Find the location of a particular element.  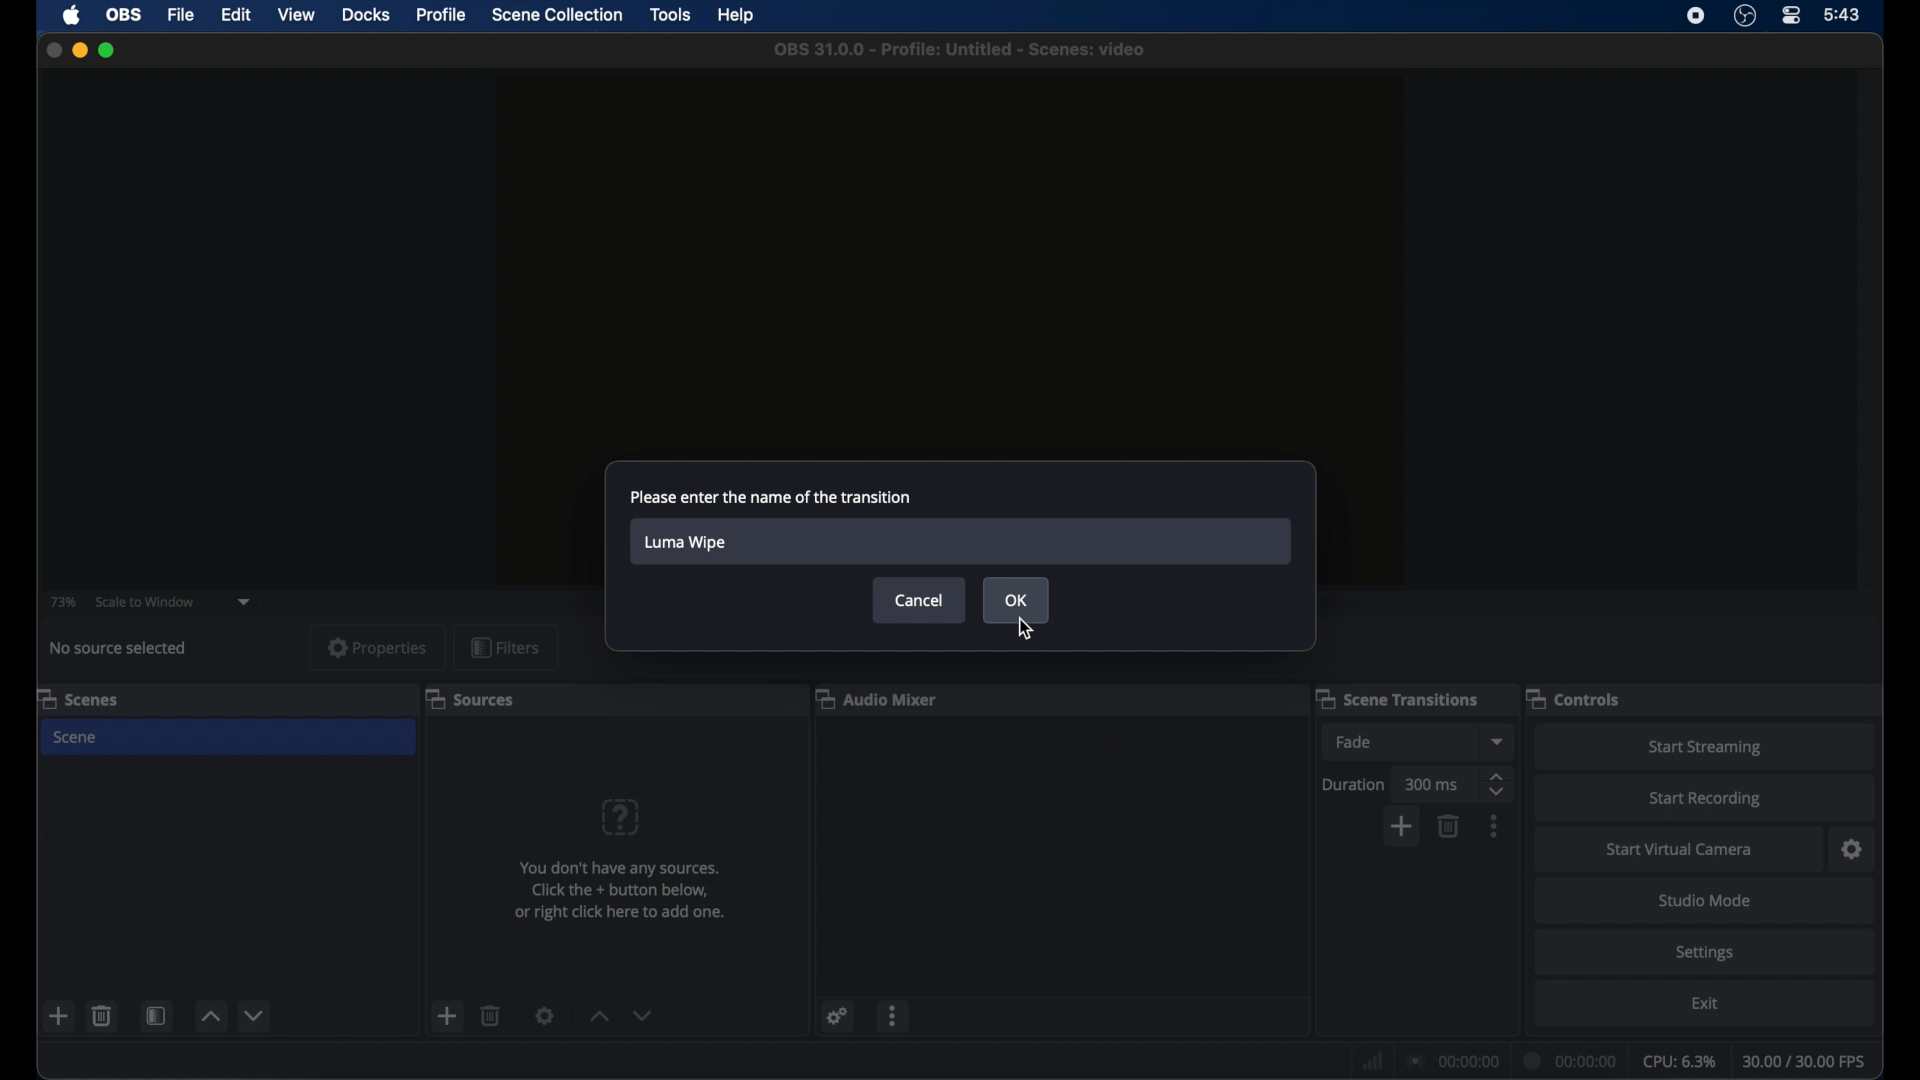

add is located at coordinates (1400, 830).